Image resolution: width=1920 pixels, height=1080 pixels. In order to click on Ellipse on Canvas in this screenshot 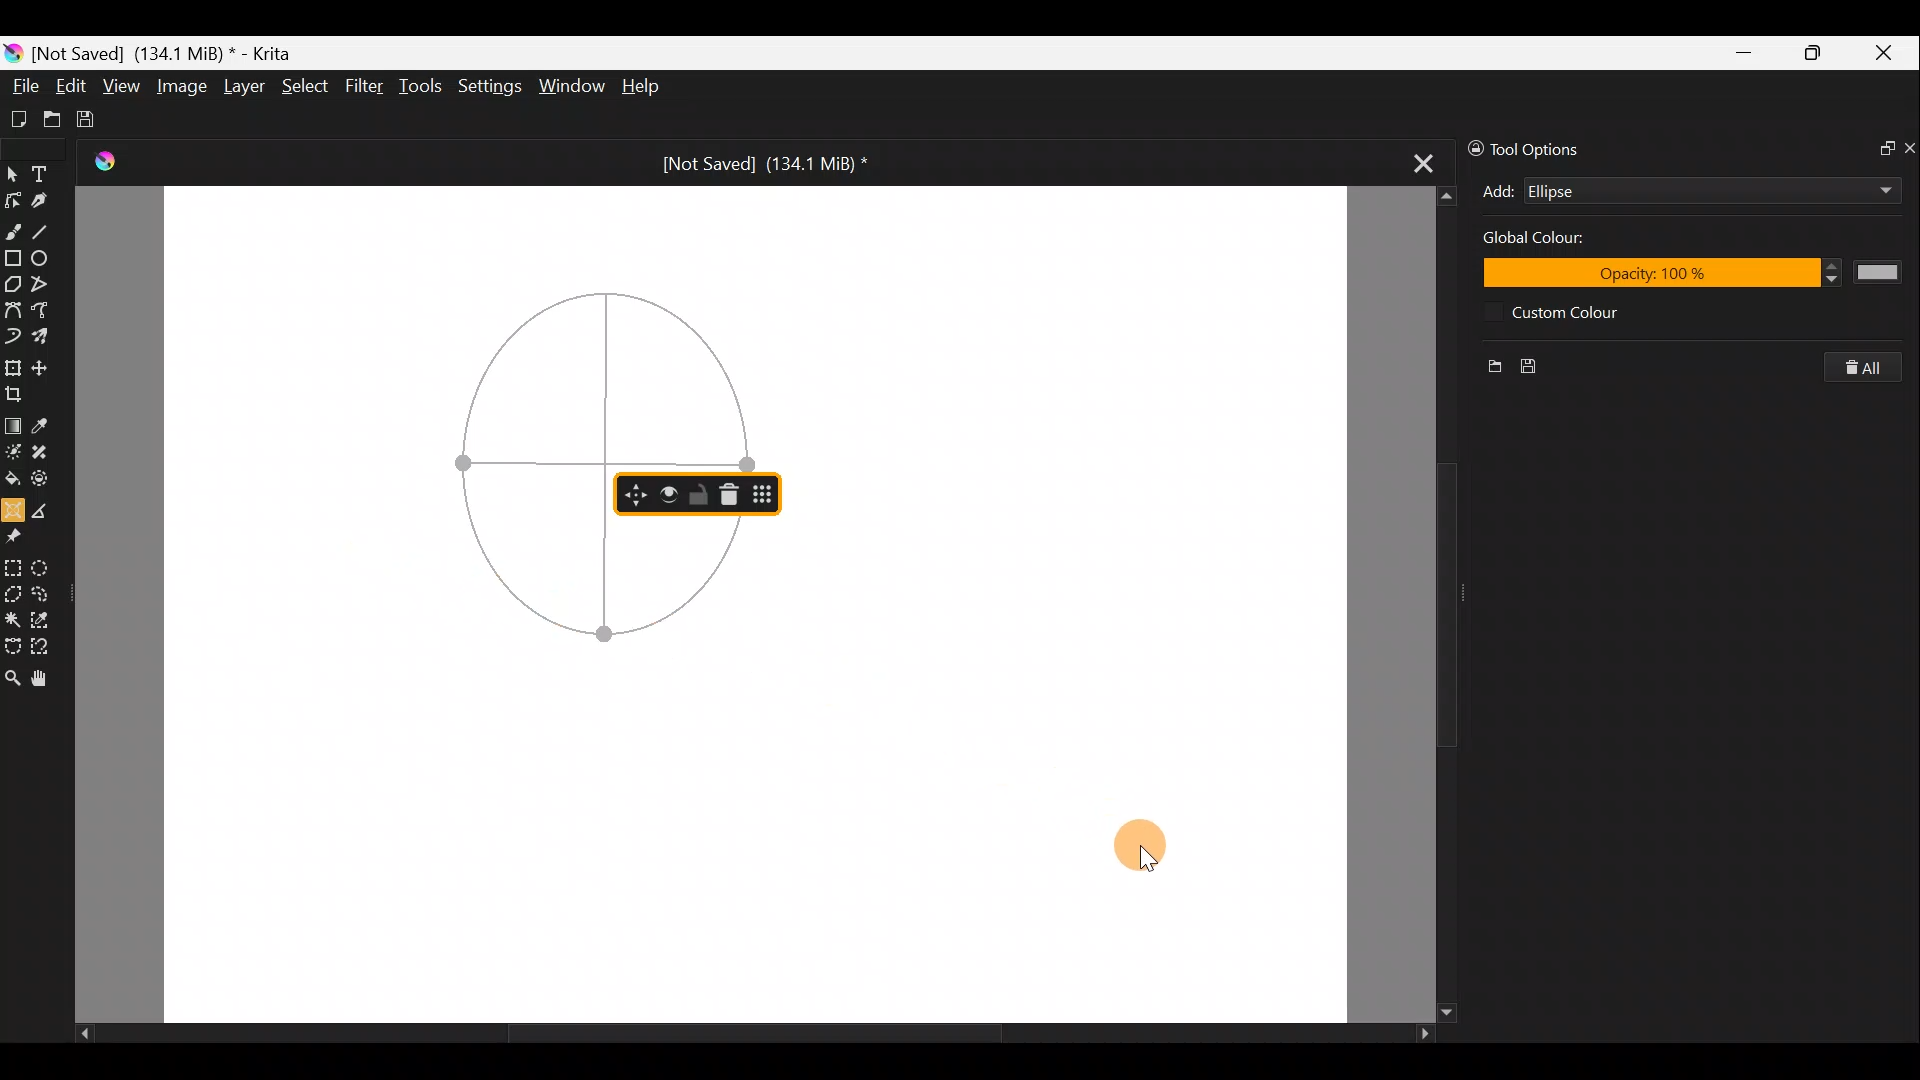, I will do `click(540, 457)`.